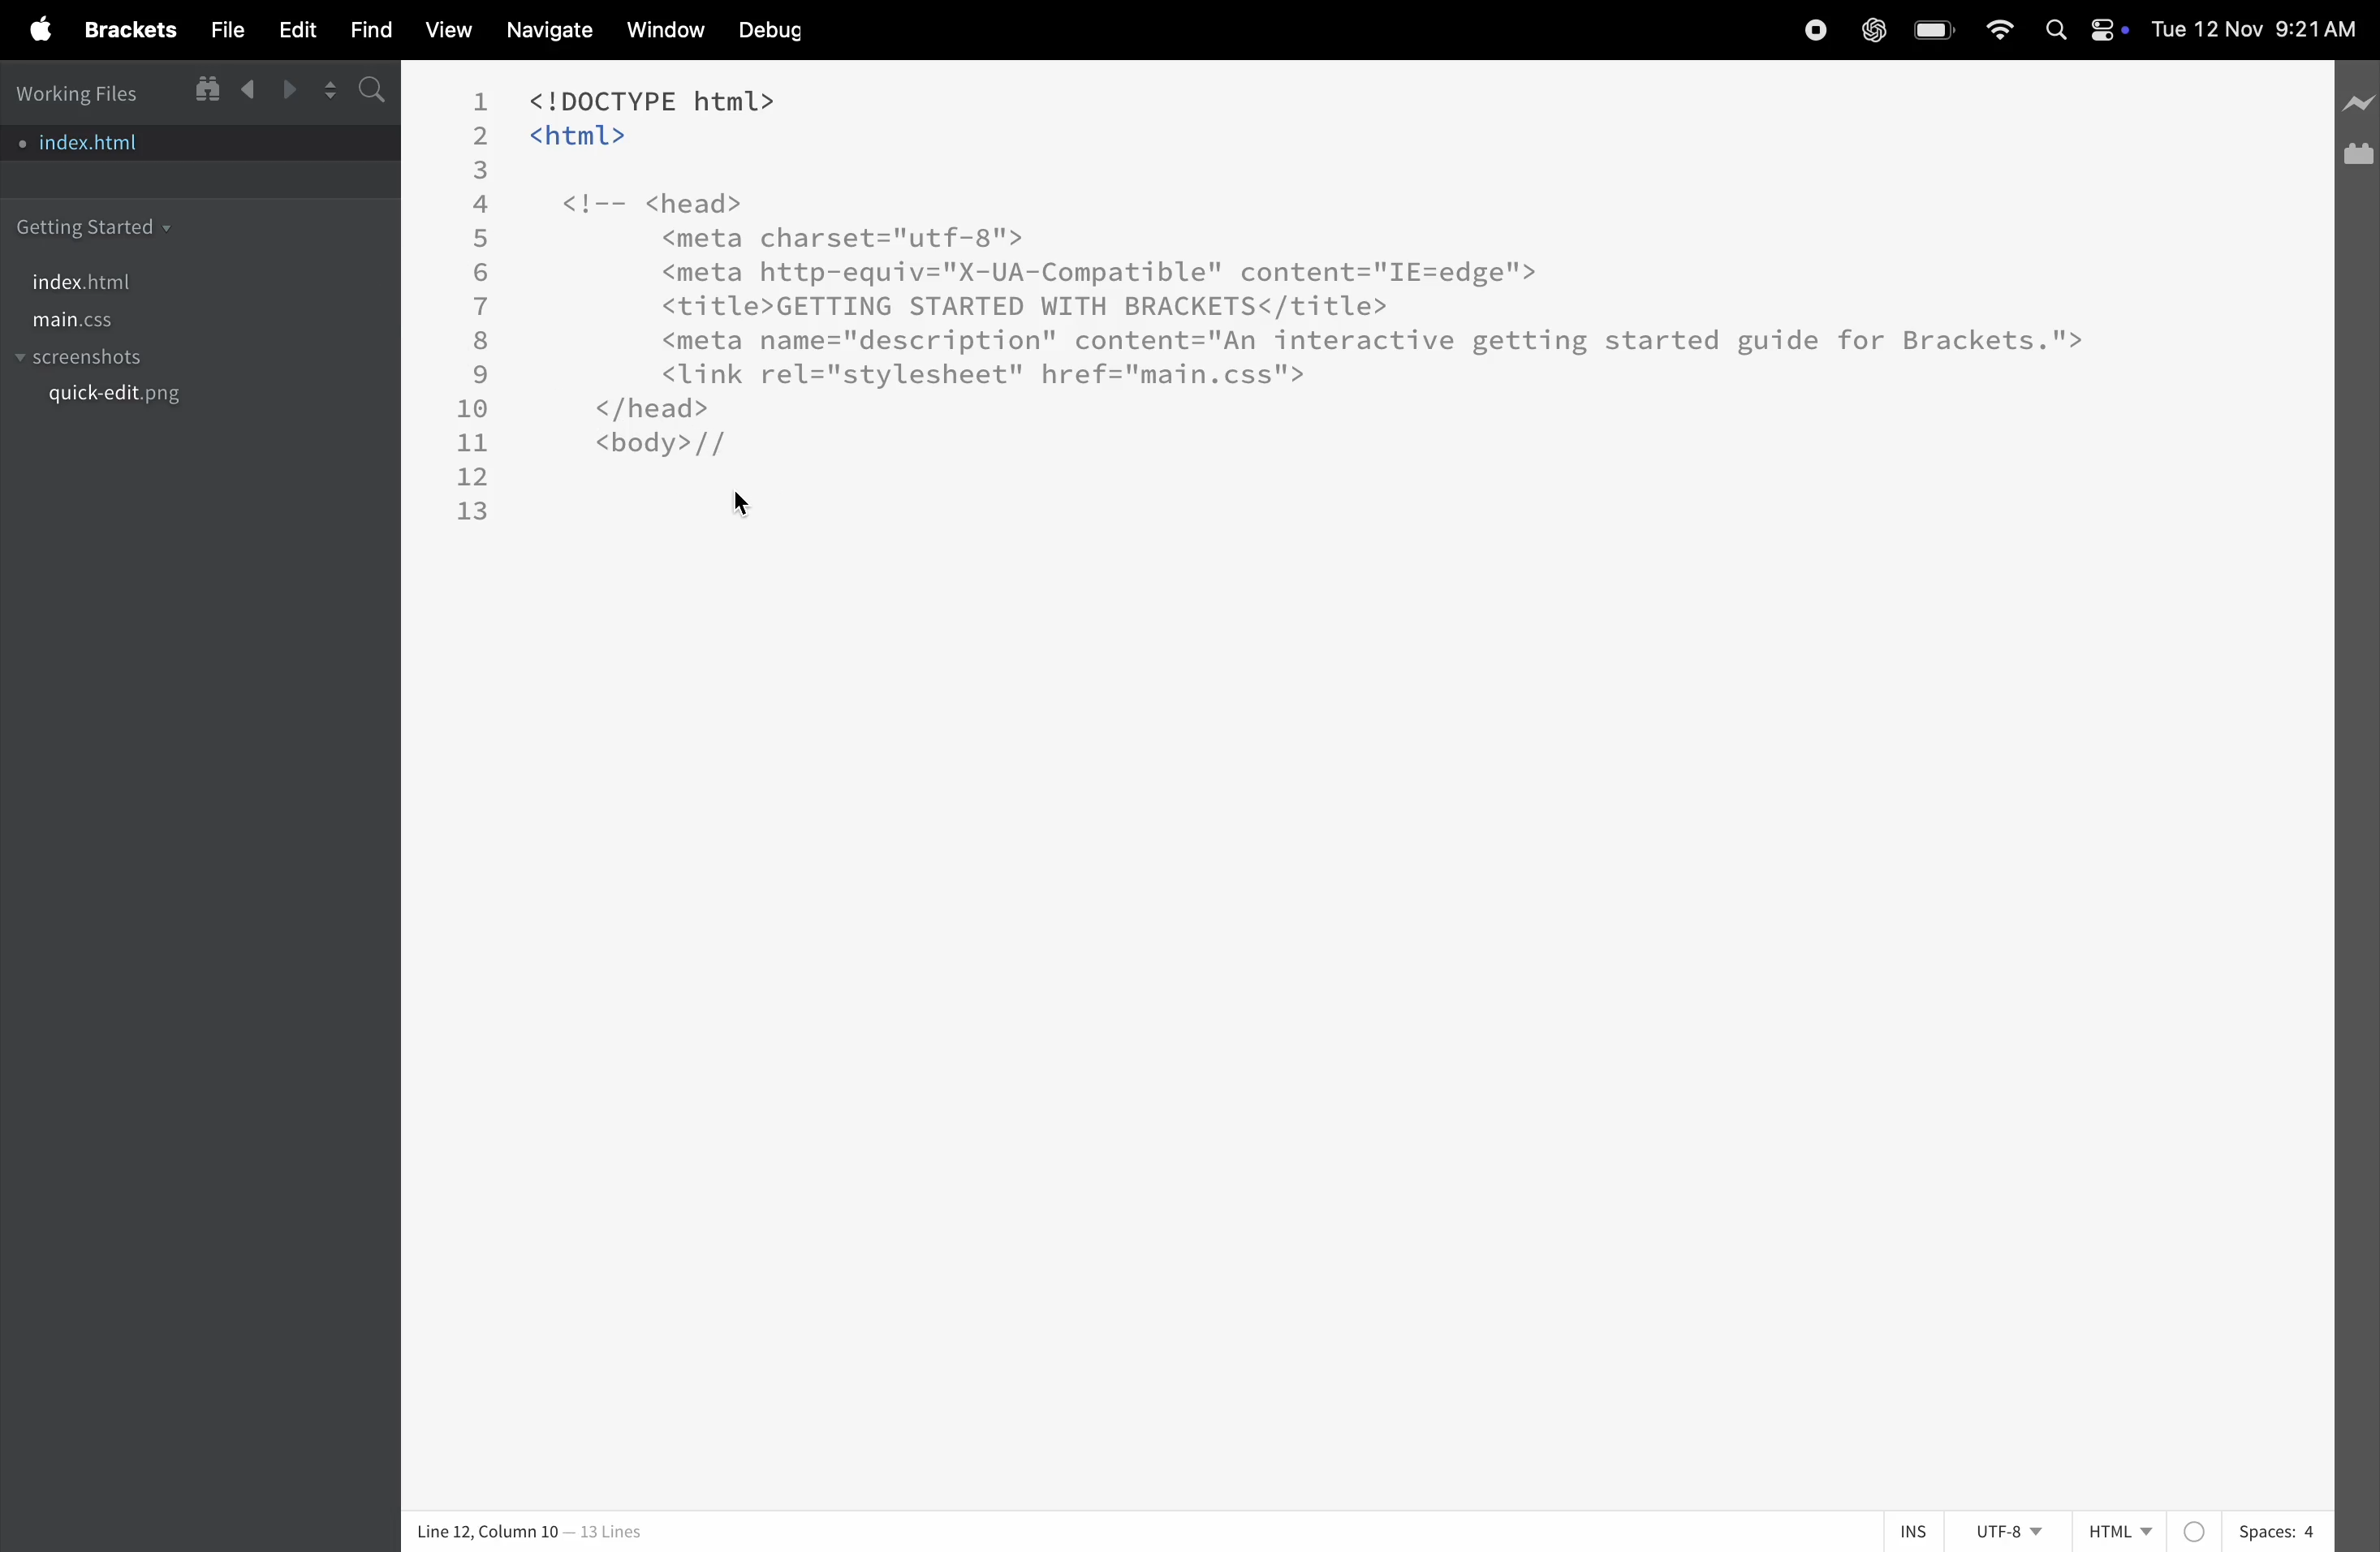  What do you see at coordinates (1996, 1532) in the screenshot?
I see `utf 8` at bounding box center [1996, 1532].